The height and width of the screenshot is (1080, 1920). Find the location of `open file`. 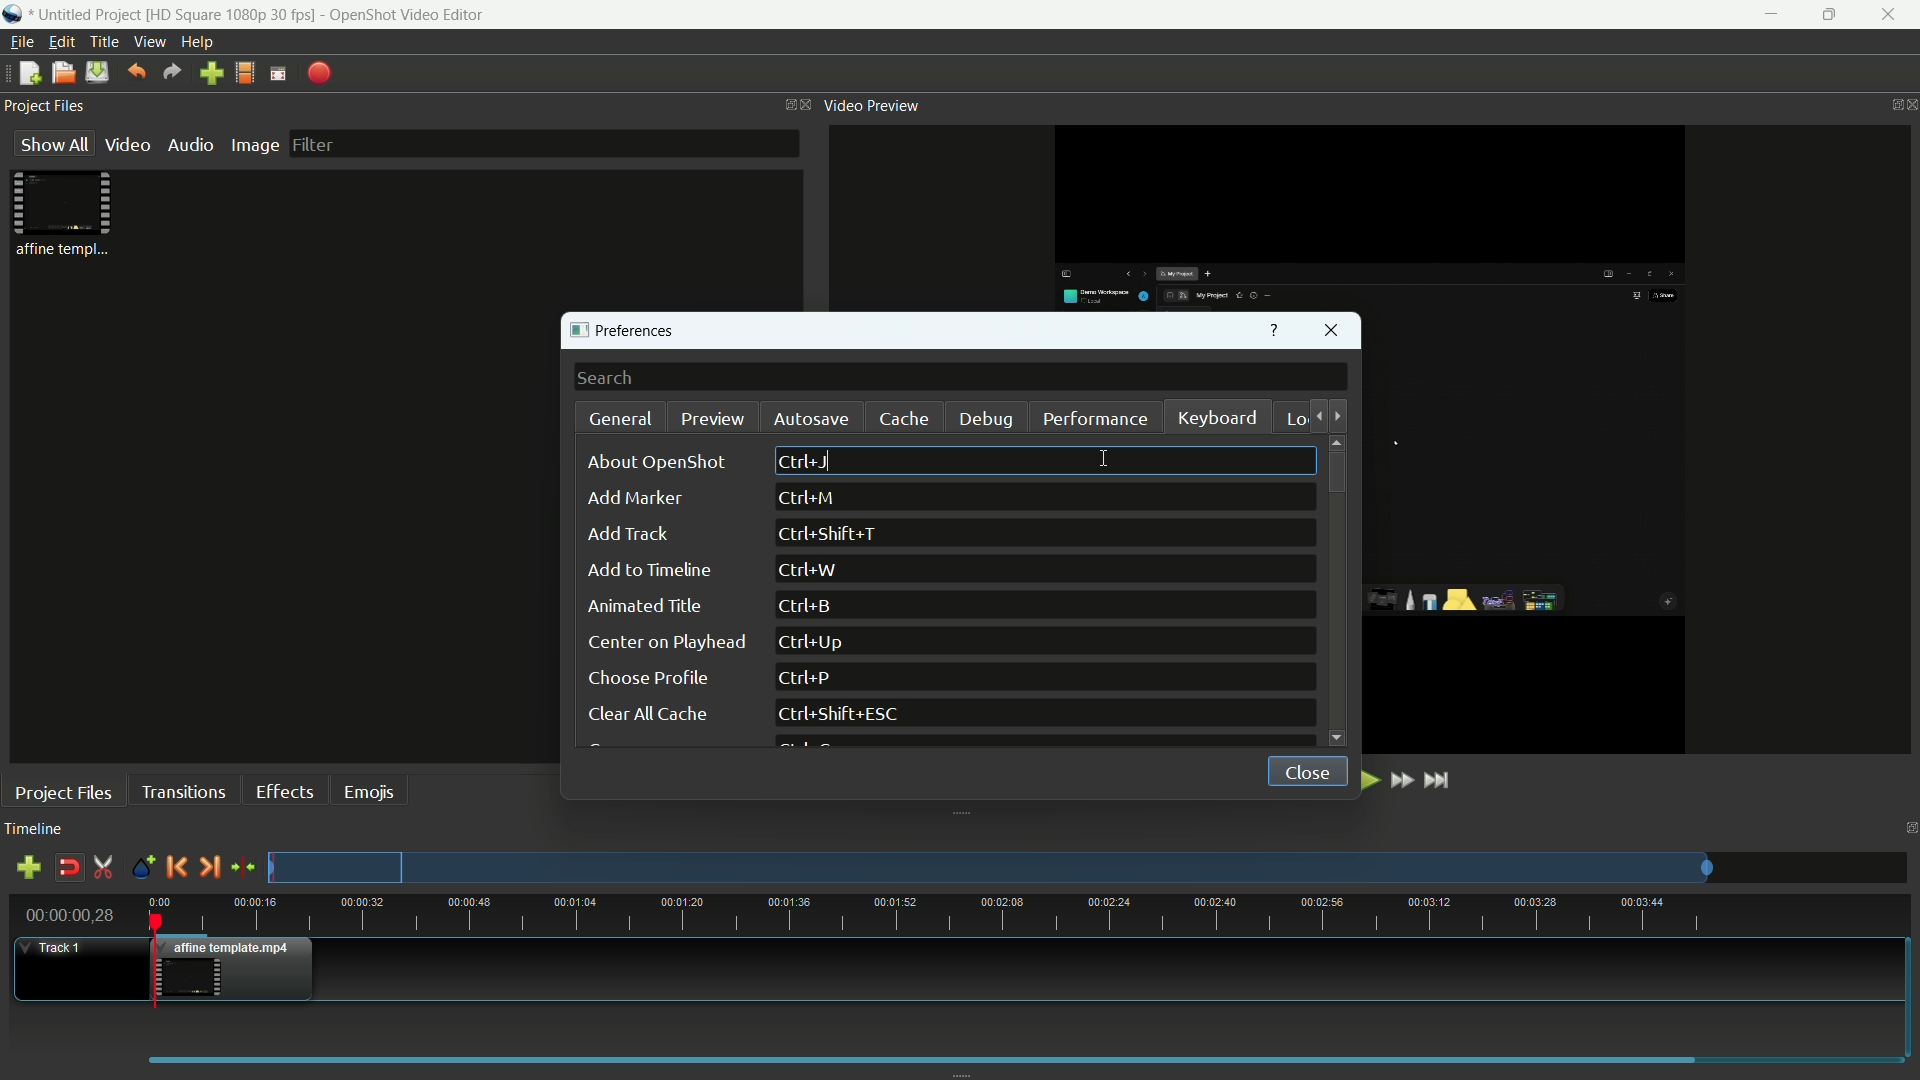

open file is located at coordinates (63, 73).